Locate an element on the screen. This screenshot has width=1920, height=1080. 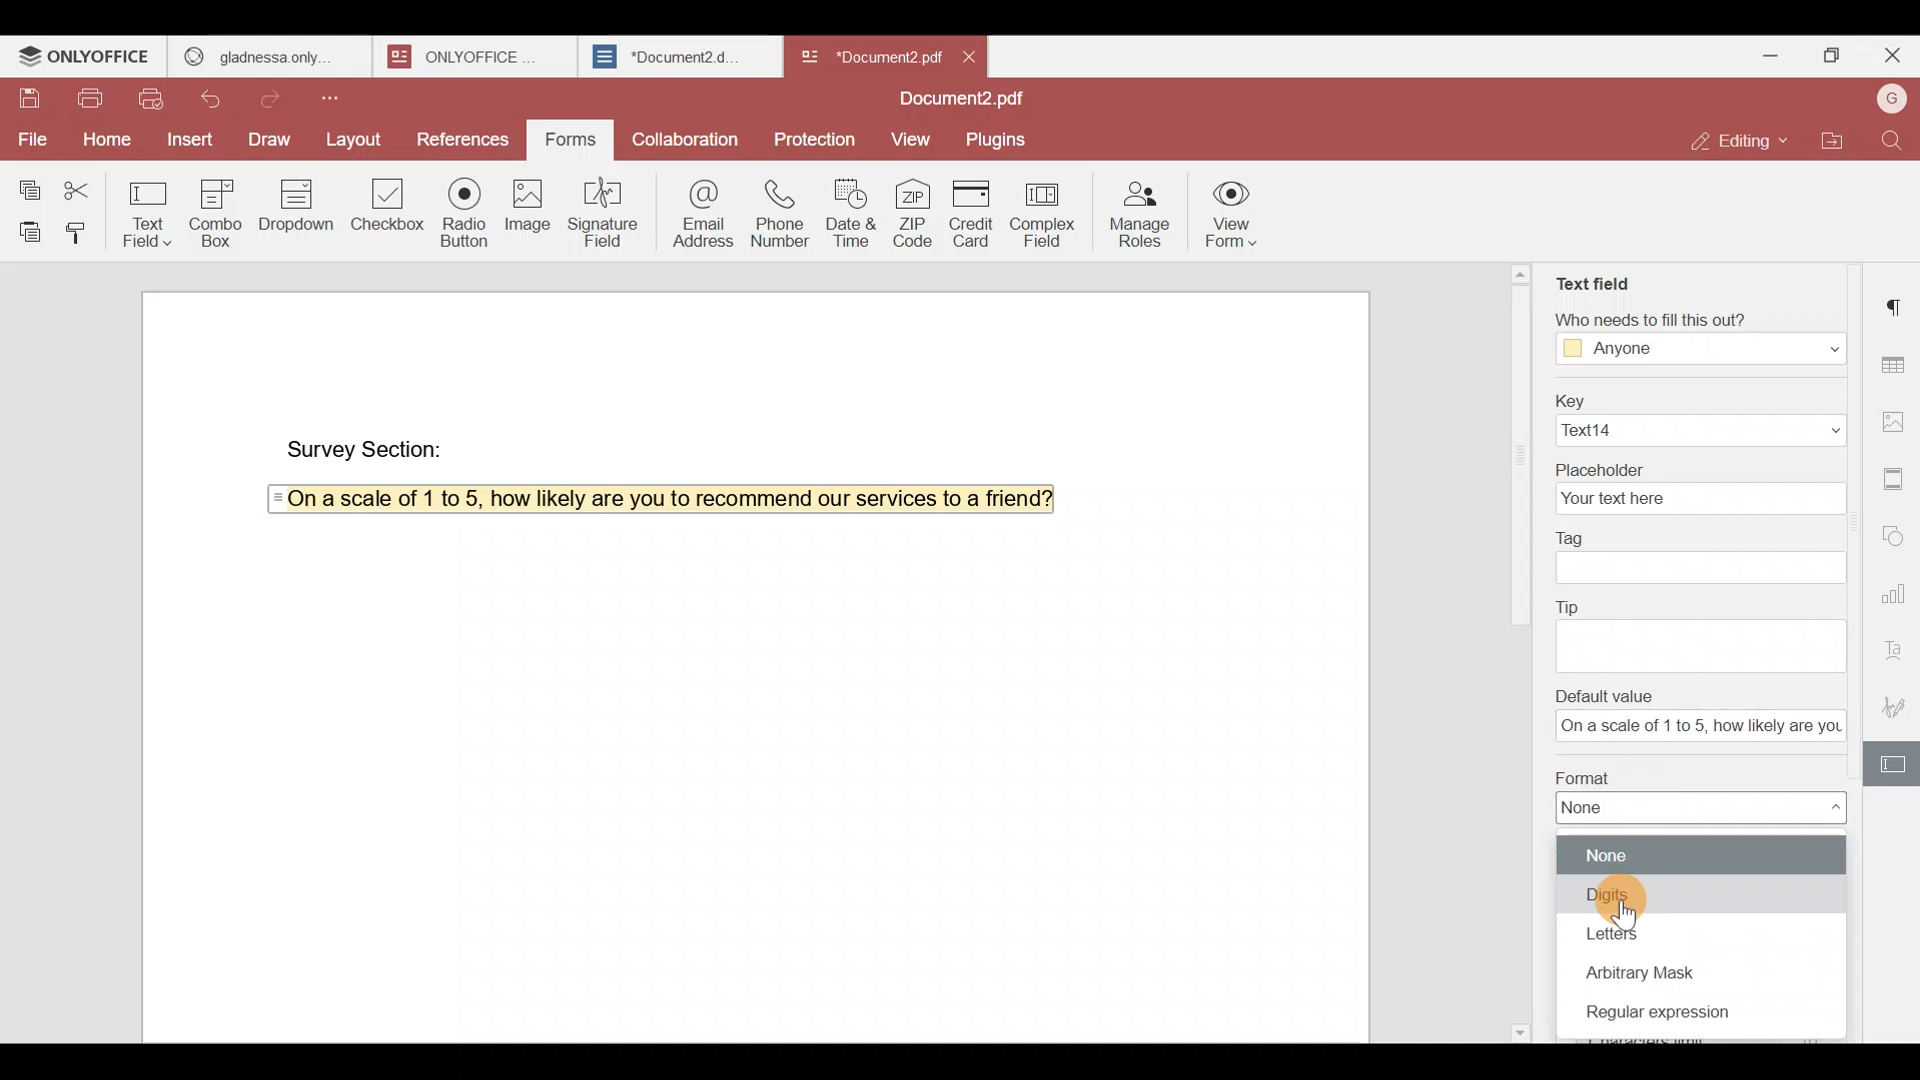
Redo is located at coordinates (277, 96).